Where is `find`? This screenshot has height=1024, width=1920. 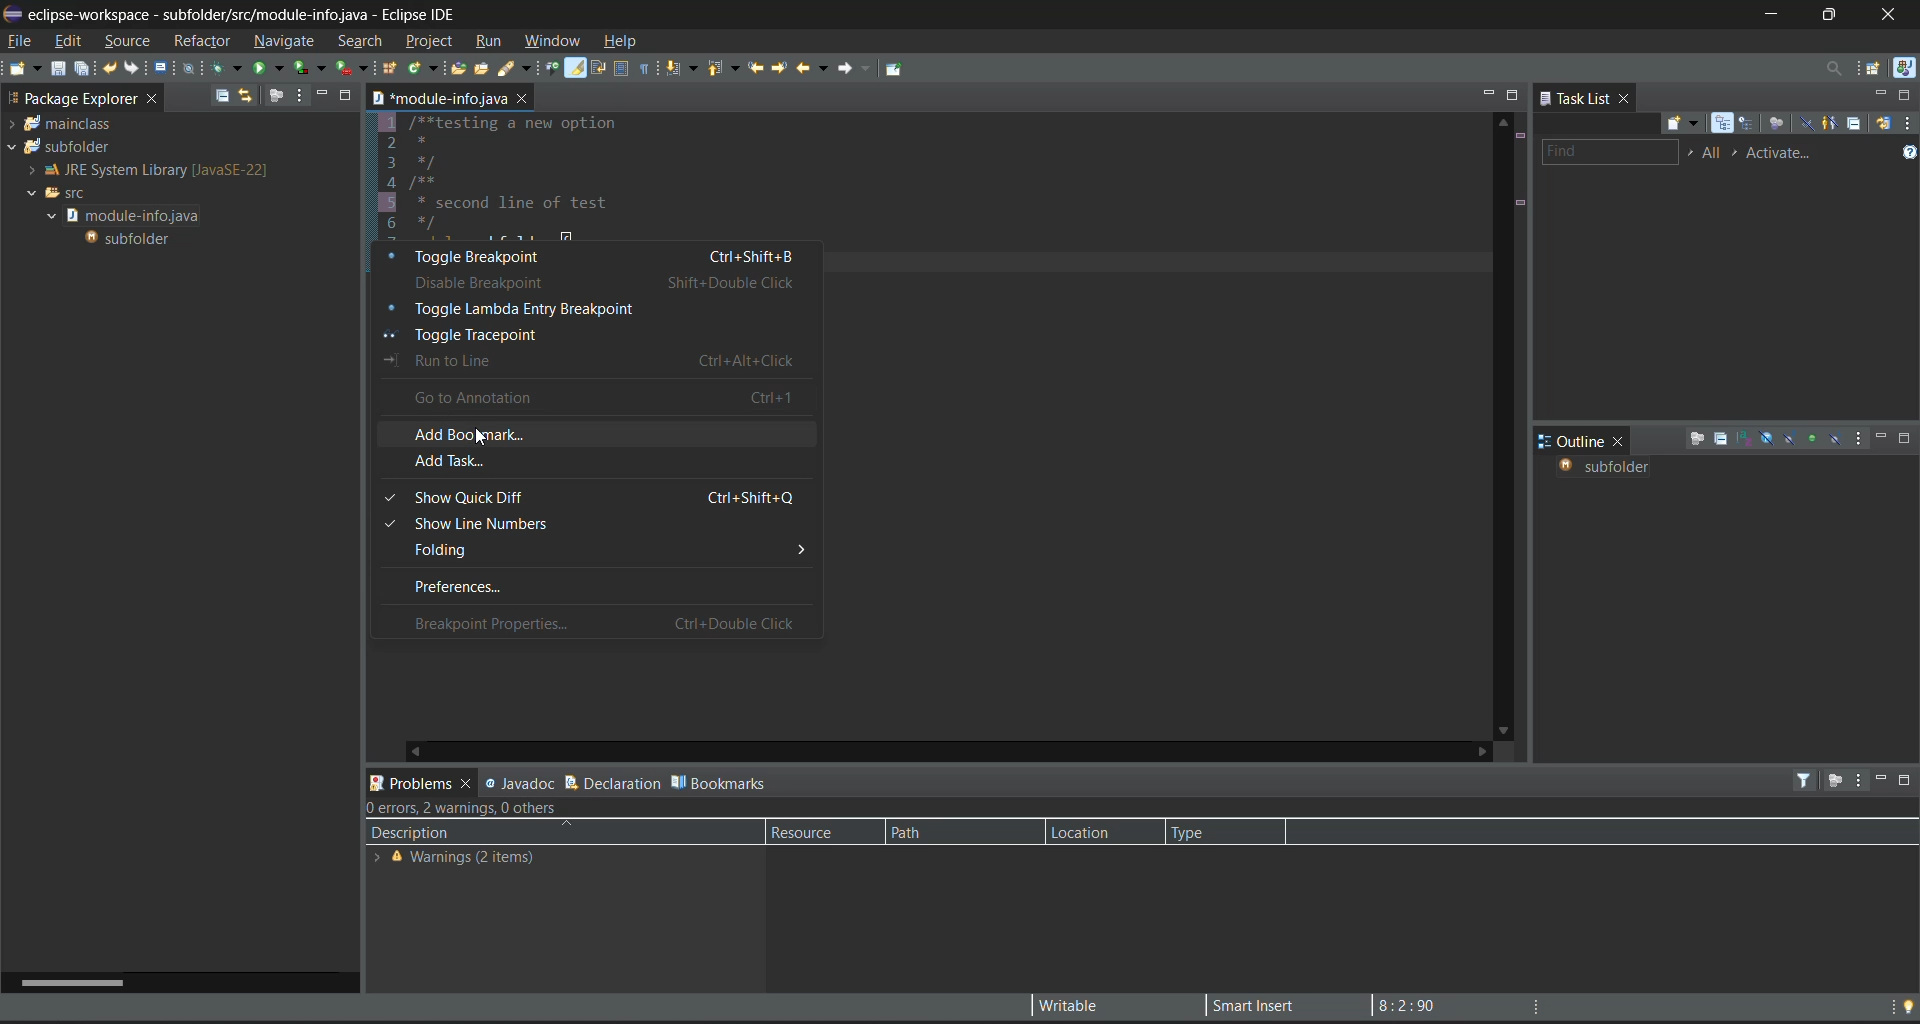 find is located at coordinates (1607, 153).